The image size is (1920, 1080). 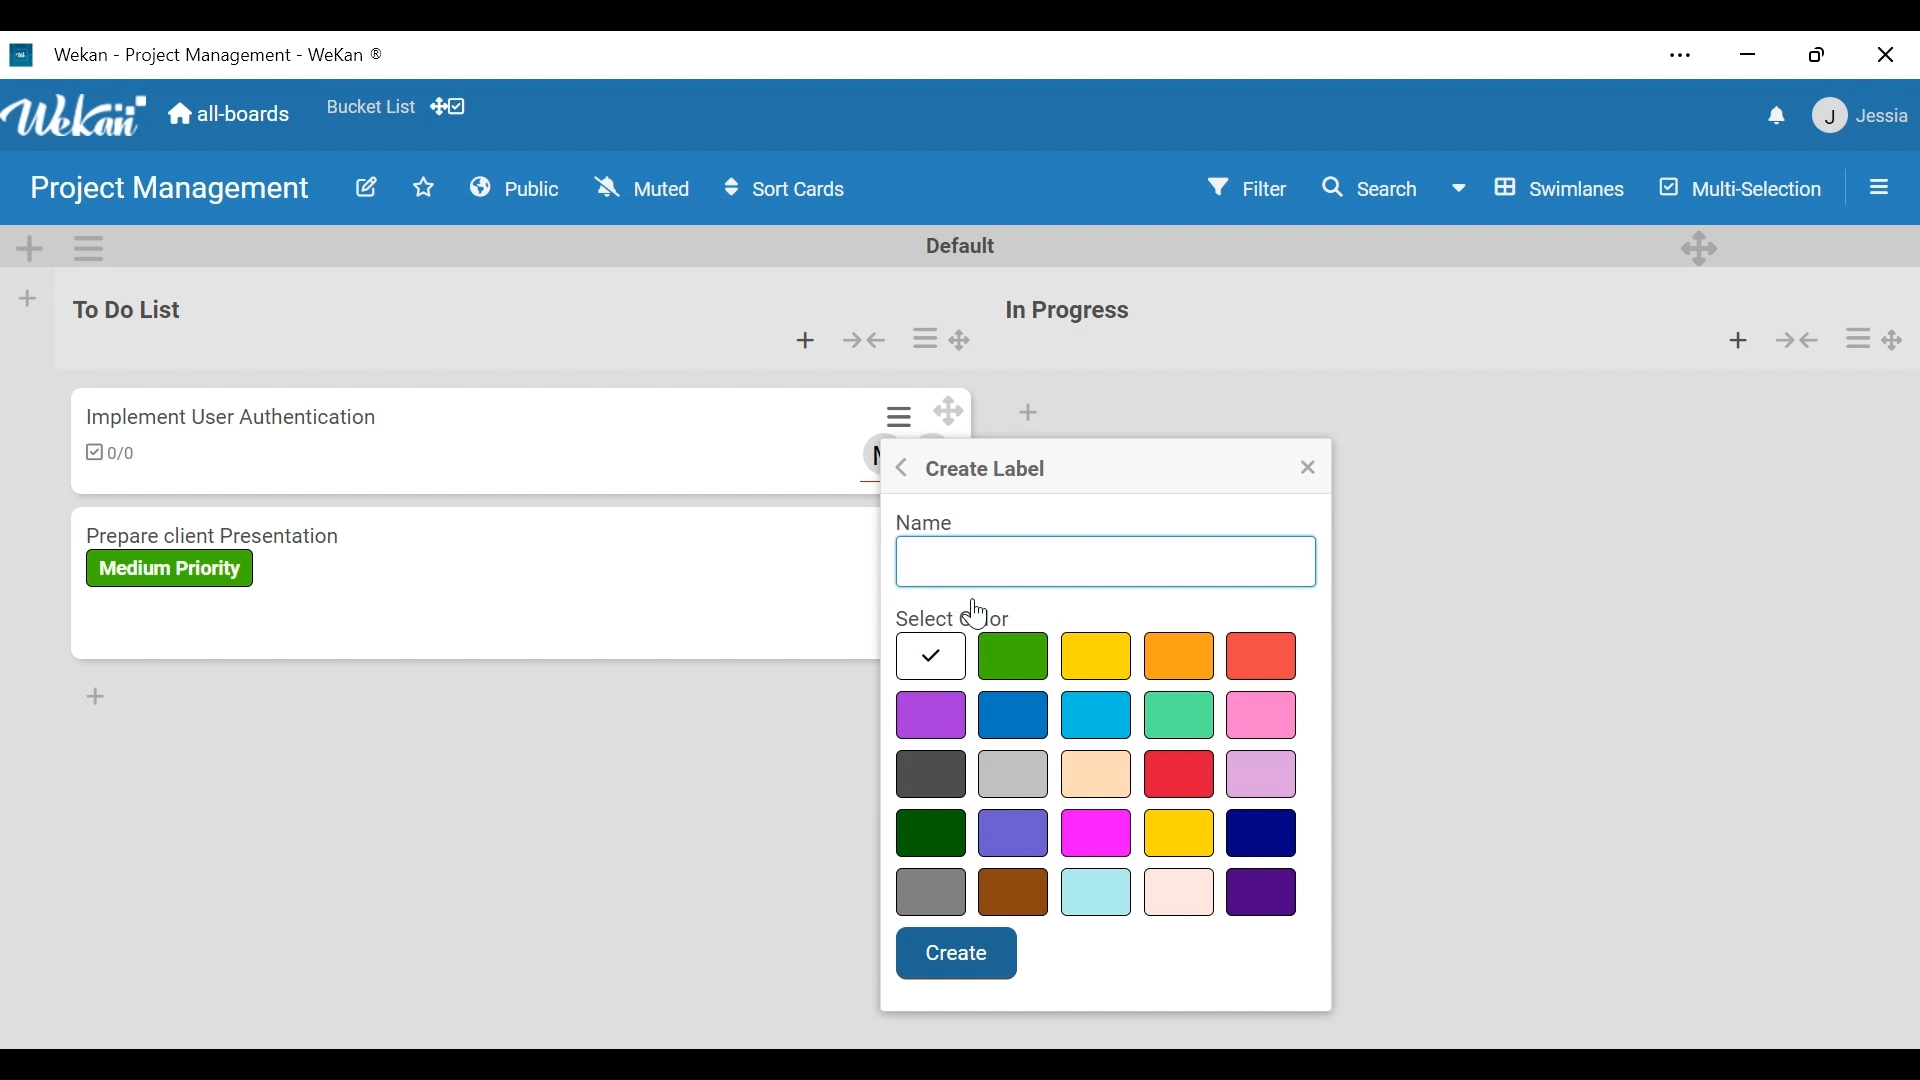 I want to click on Go back, so click(x=904, y=466).